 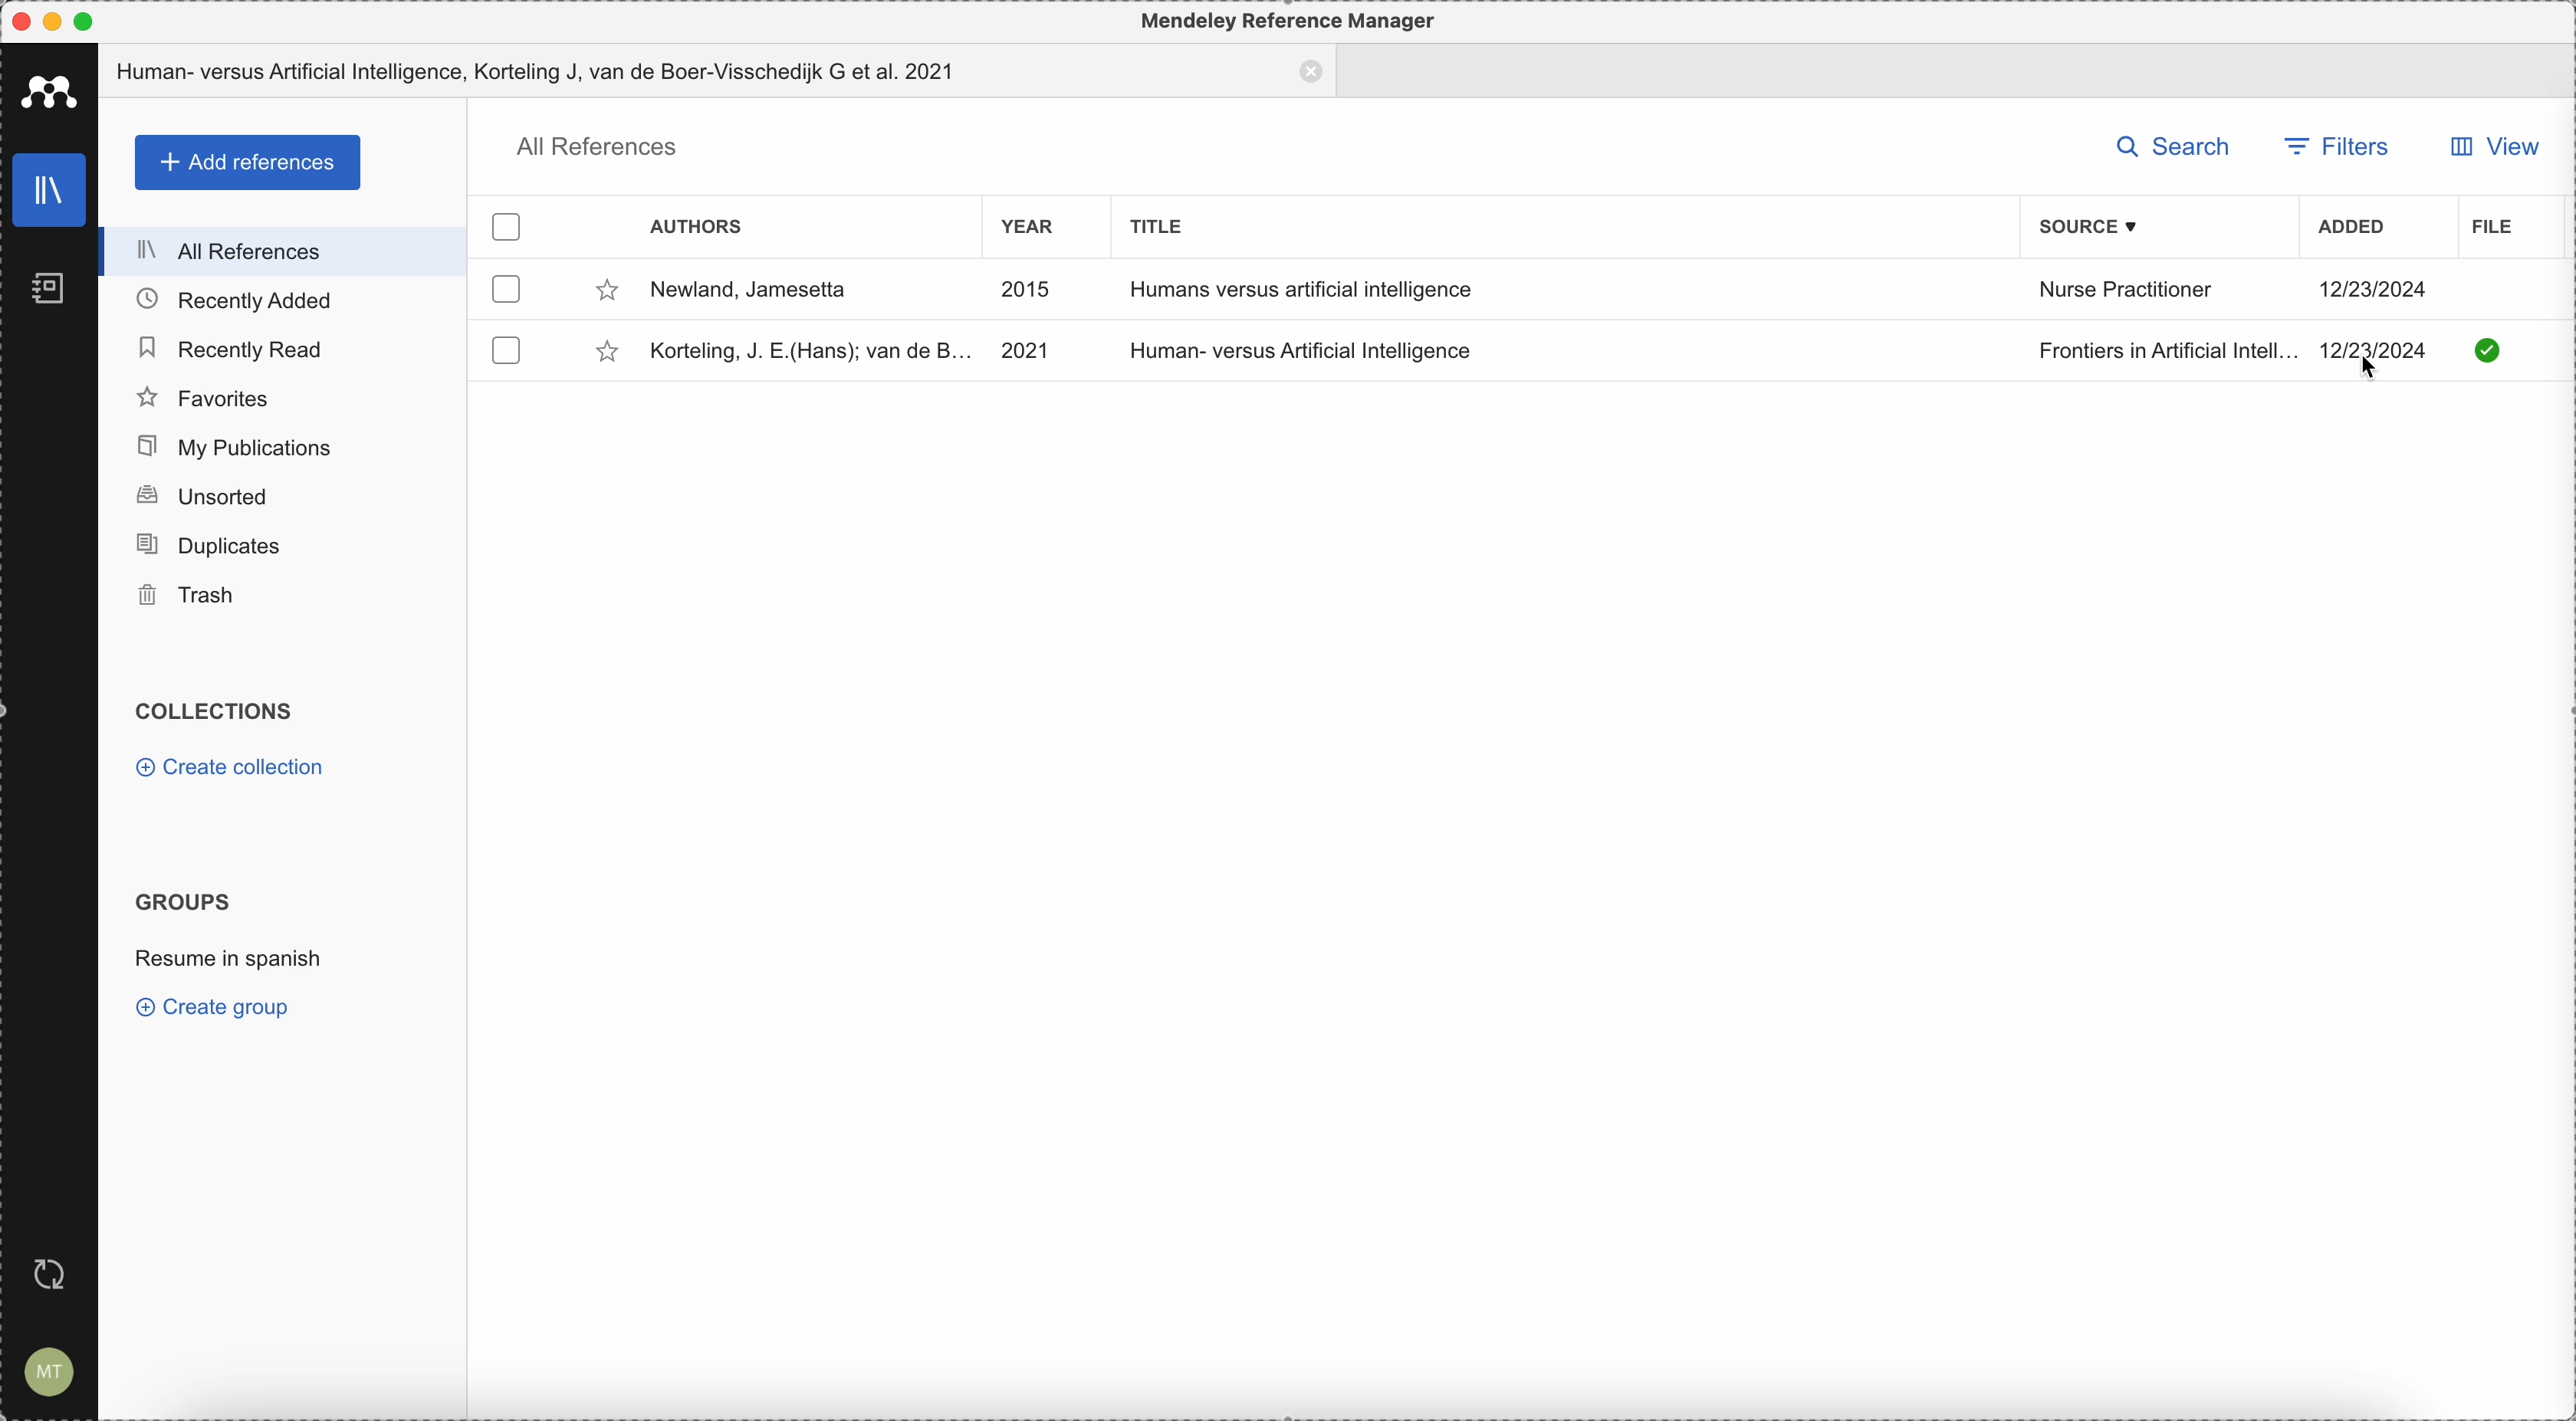 I want to click on source, so click(x=2095, y=228).